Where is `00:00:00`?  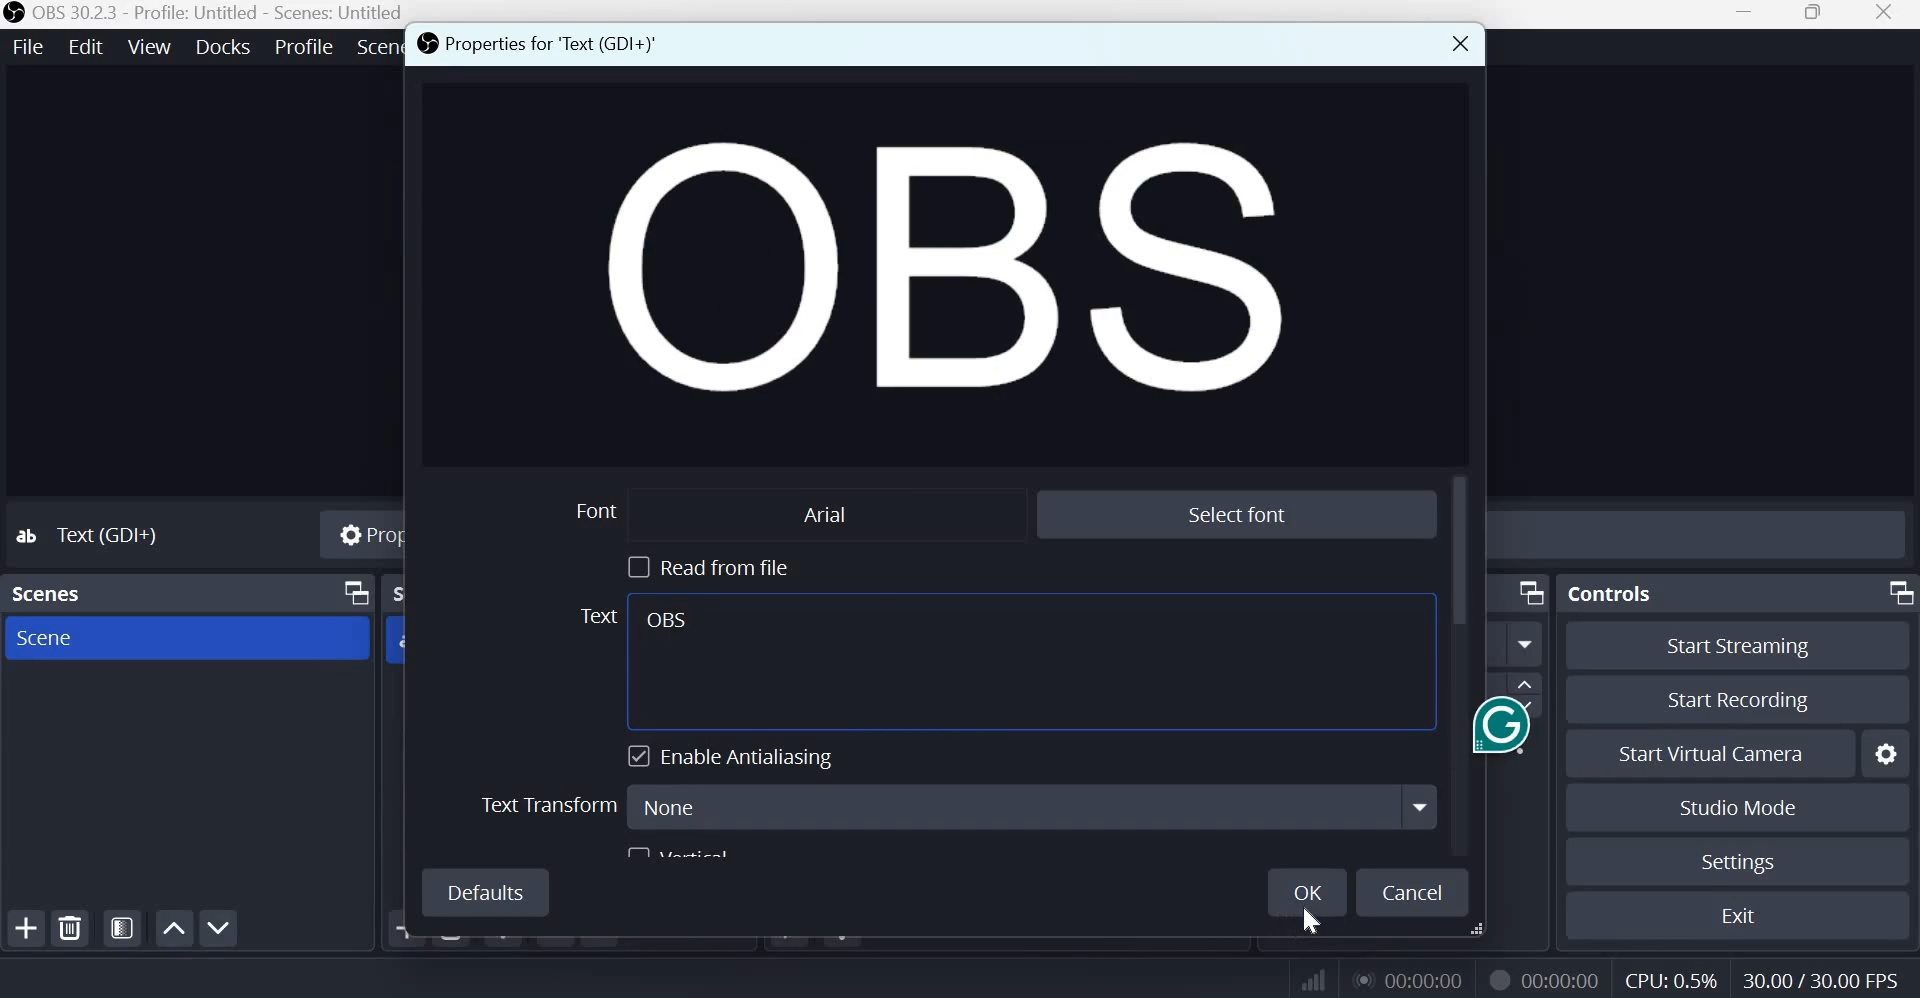
00:00:00 is located at coordinates (1561, 981).